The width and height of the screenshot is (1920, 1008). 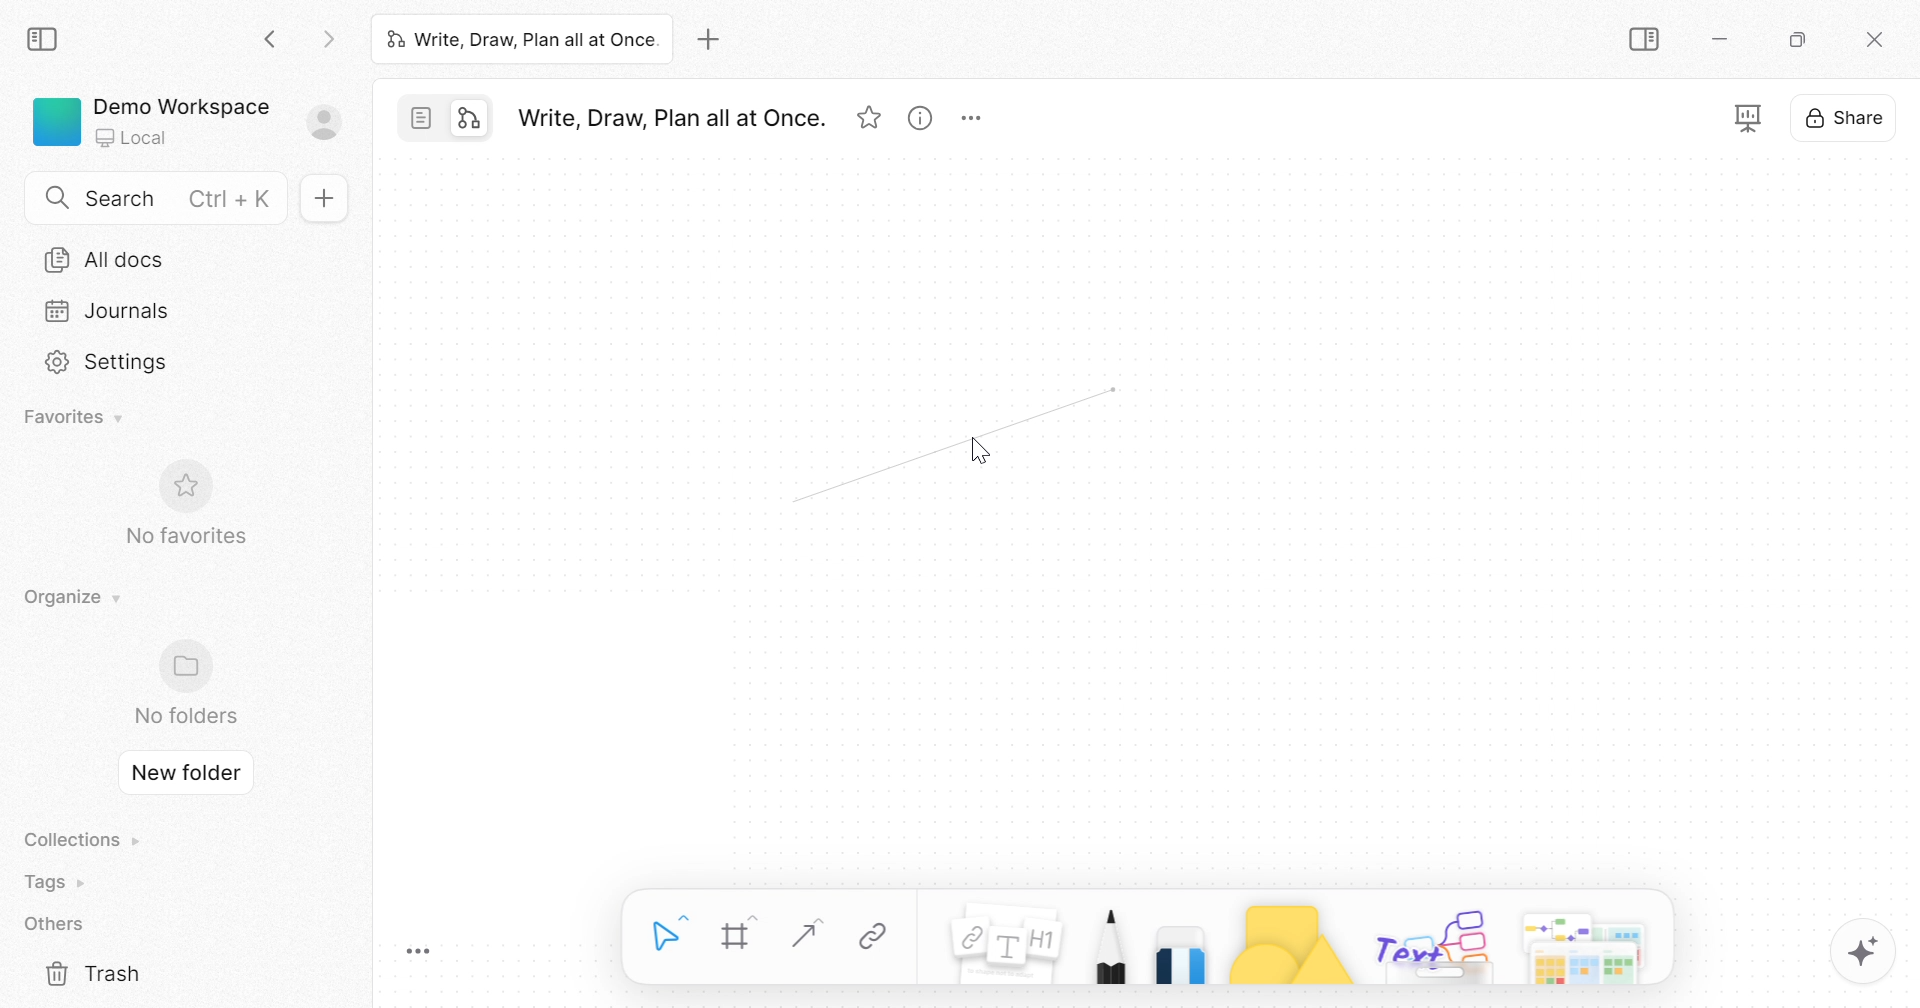 What do you see at coordinates (985, 457) in the screenshot?
I see `cursor` at bounding box center [985, 457].